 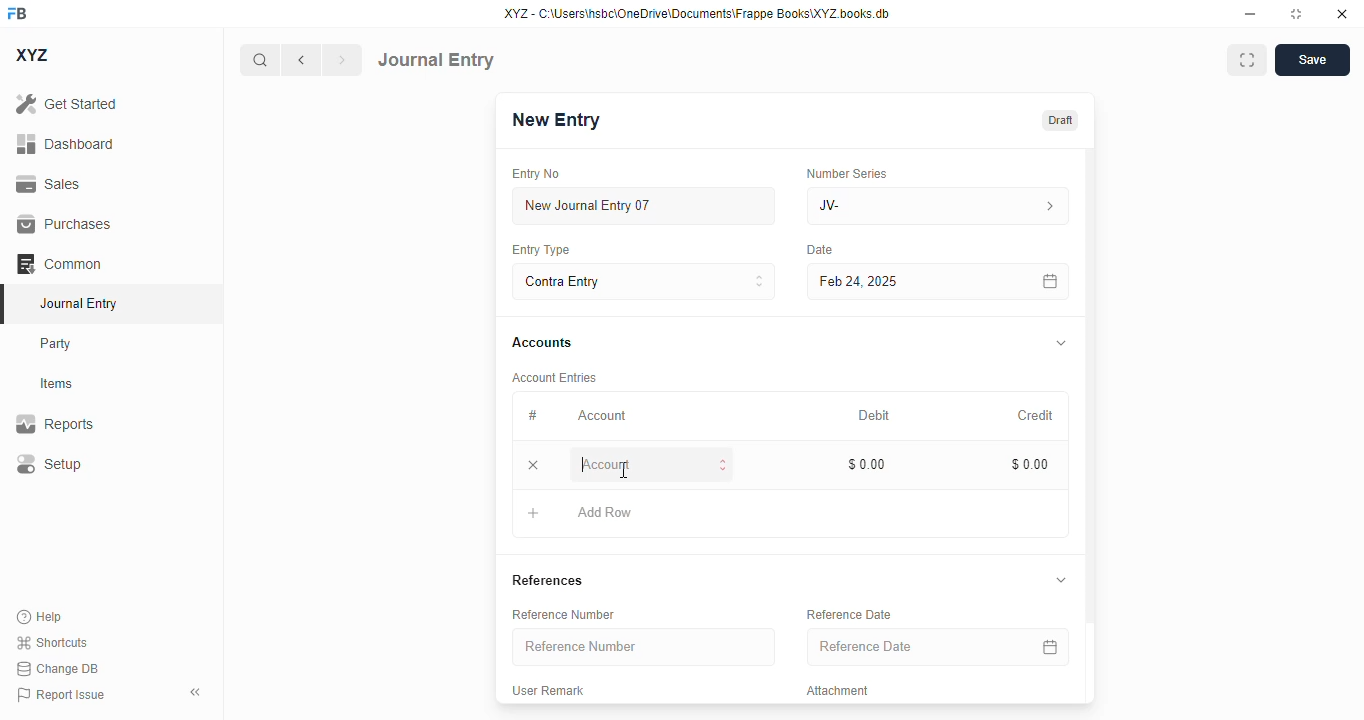 What do you see at coordinates (625, 470) in the screenshot?
I see `cursor` at bounding box center [625, 470].